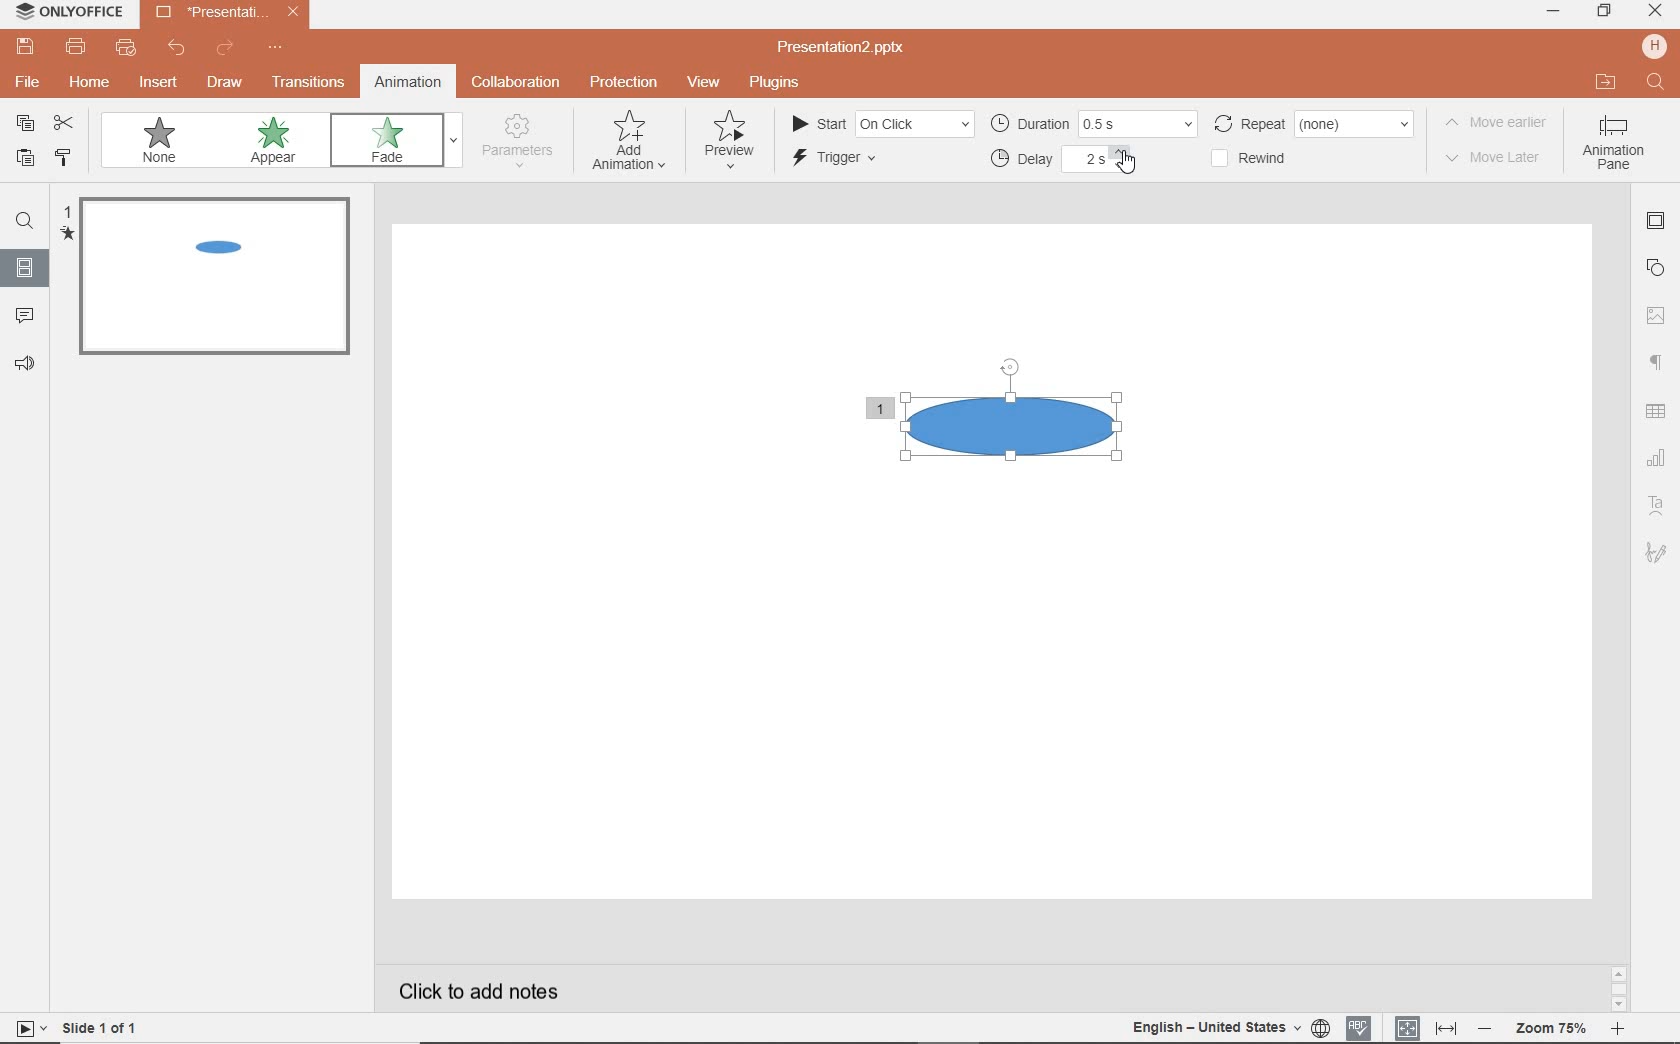 The width and height of the screenshot is (1680, 1044). Describe the element at coordinates (841, 157) in the screenshot. I see `trigger` at that location.